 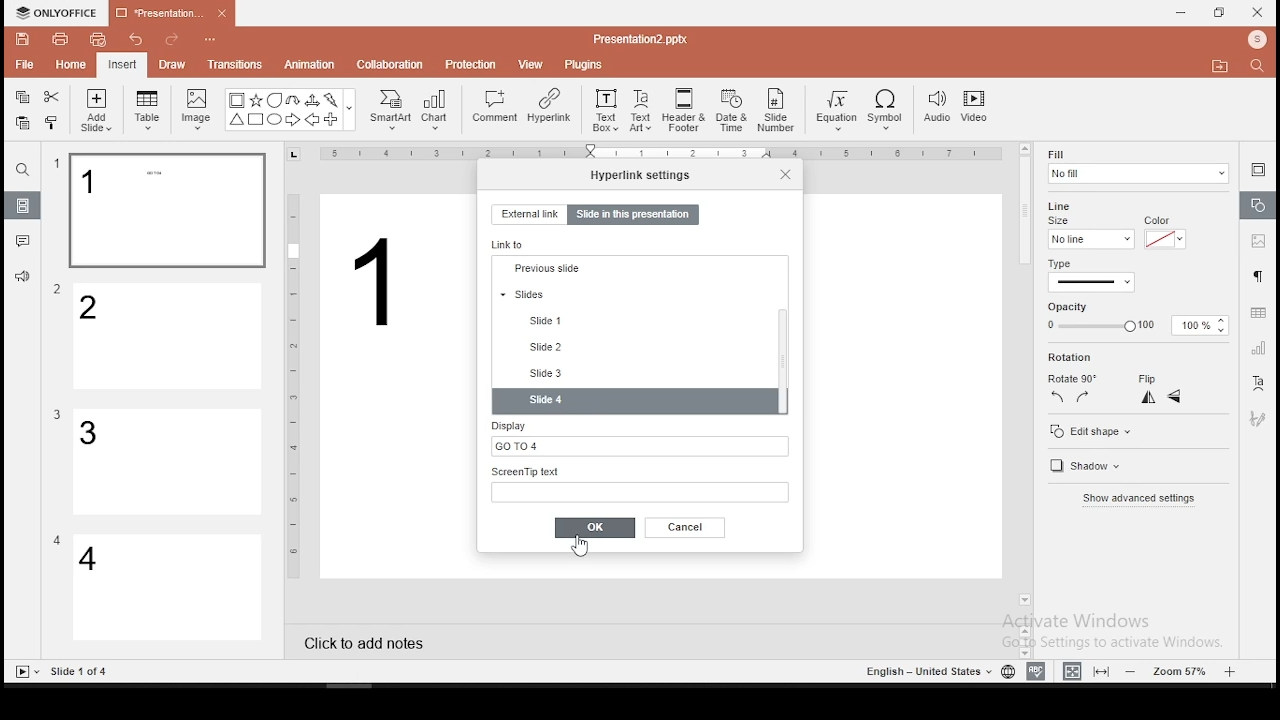 What do you see at coordinates (665, 155) in the screenshot?
I see `` at bounding box center [665, 155].